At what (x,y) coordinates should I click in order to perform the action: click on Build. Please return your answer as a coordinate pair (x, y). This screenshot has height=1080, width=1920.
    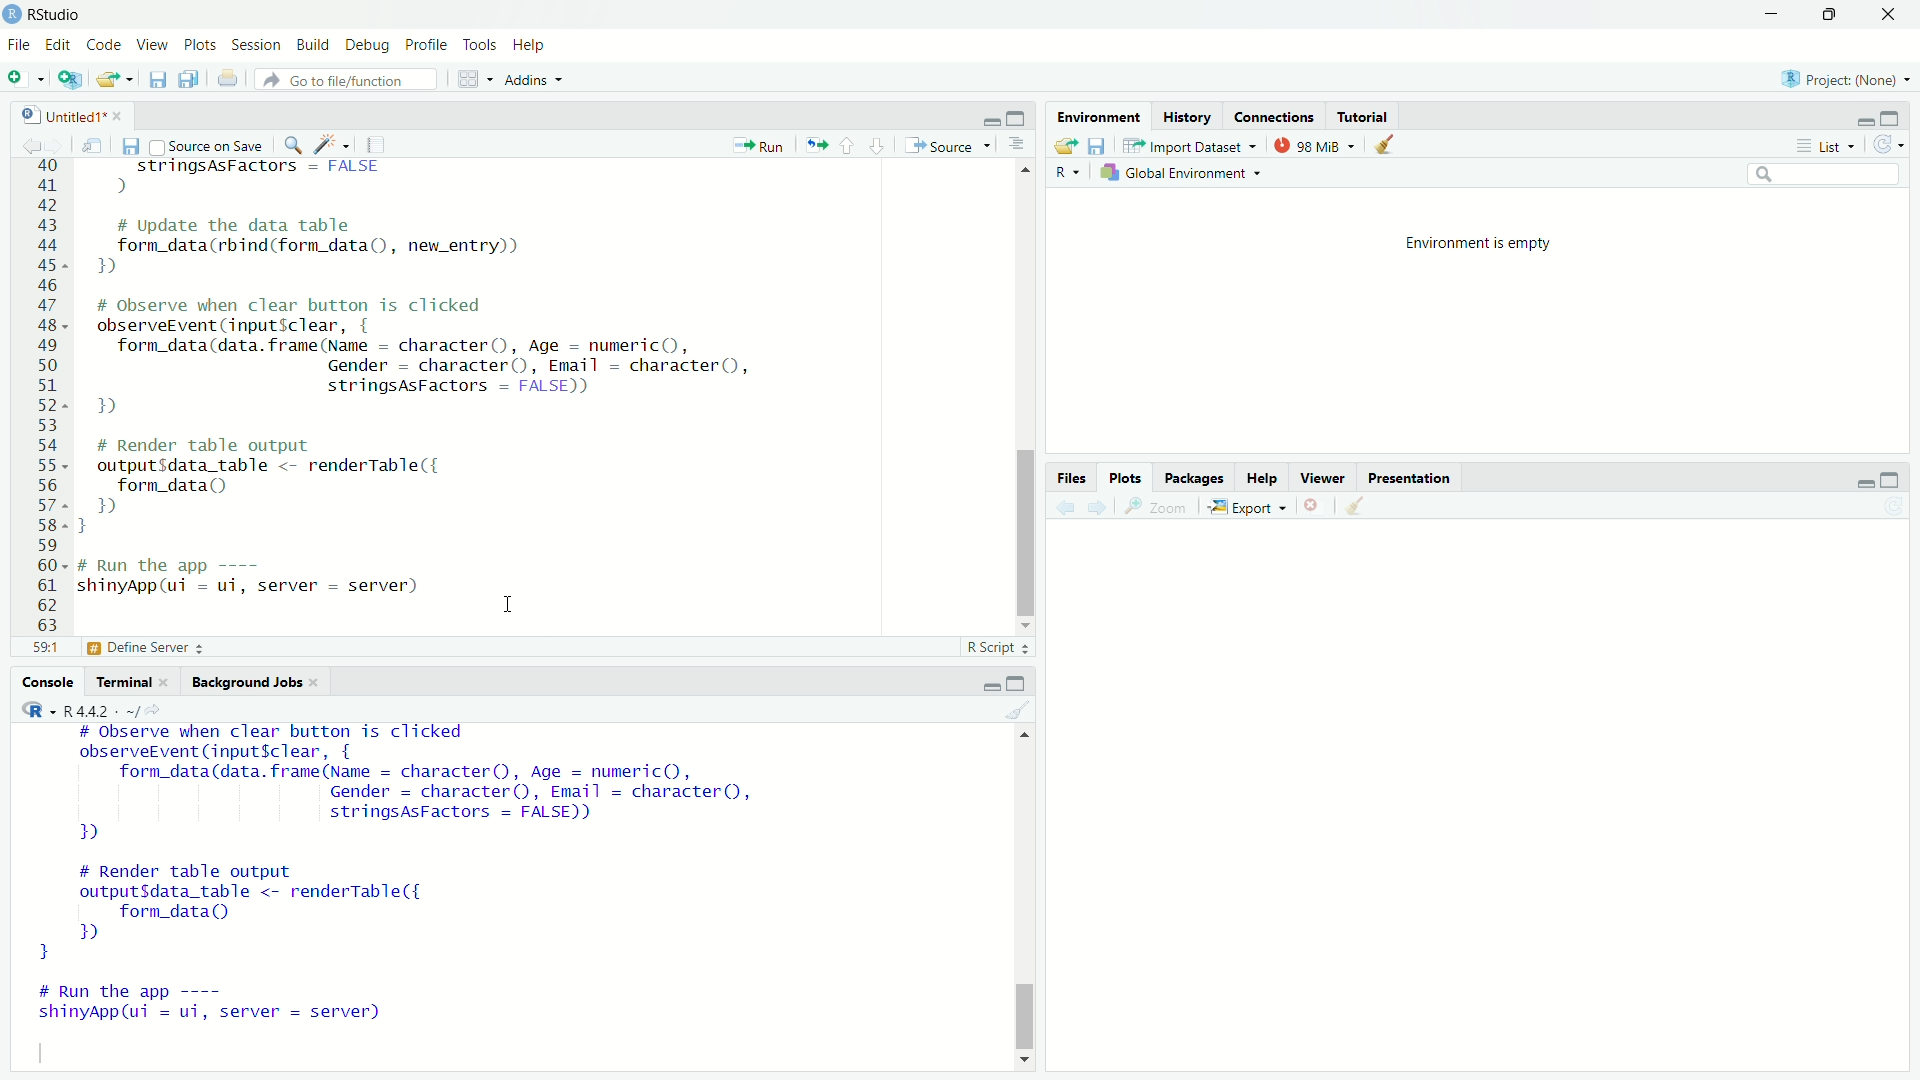
    Looking at the image, I should click on (314, 45).